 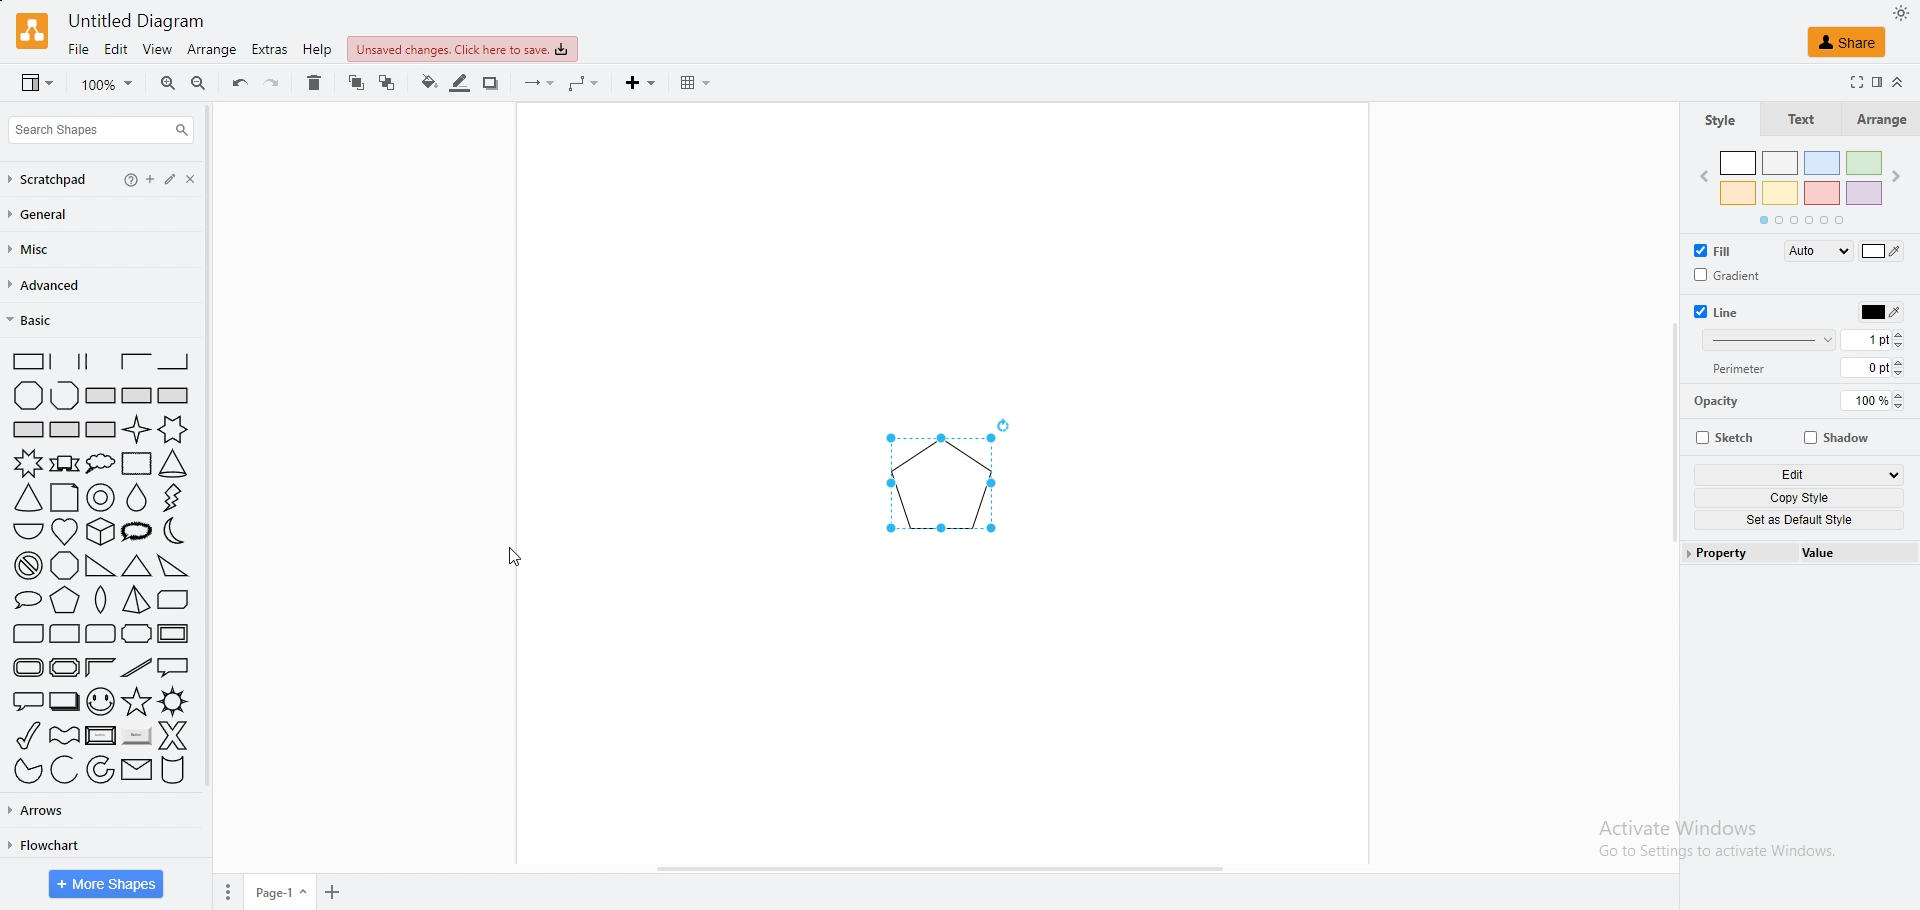 I want to click on violet, so click(x=1865, y=192).